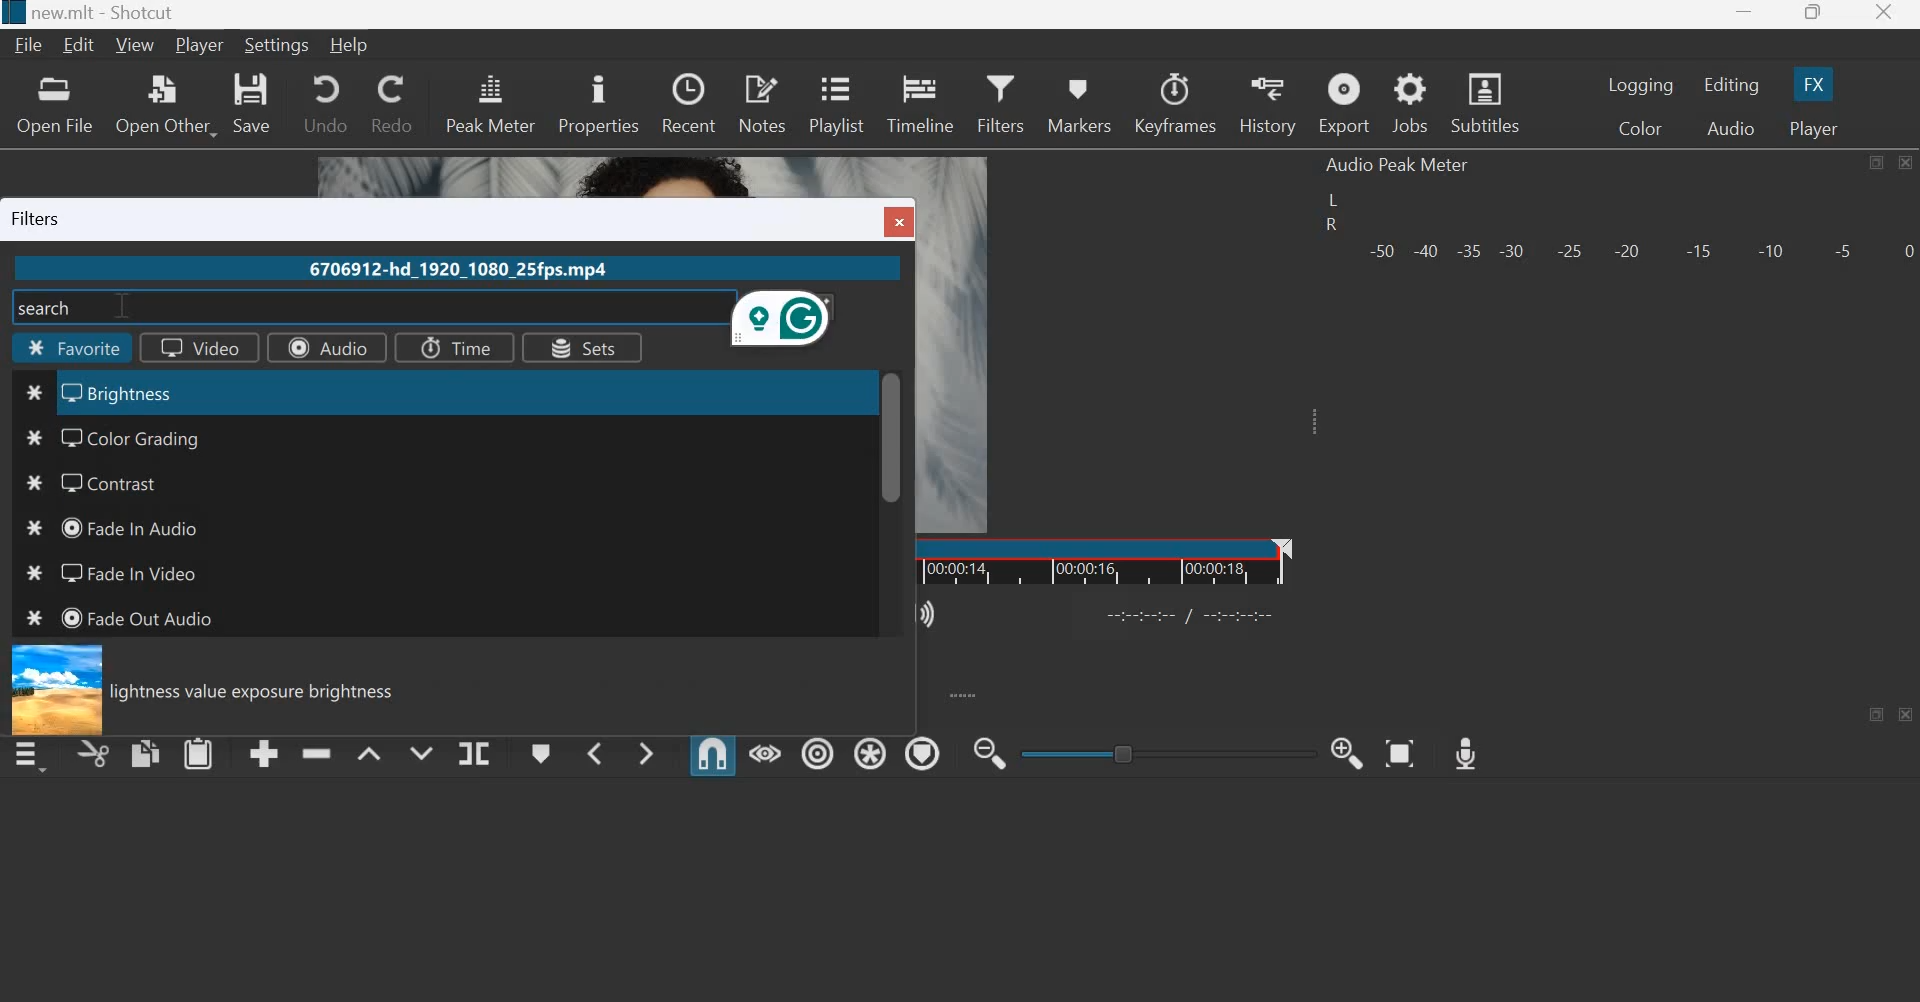  Describe the element at coordinates (1639, 248) in the screenshot. I see `Volume meter` at that location.